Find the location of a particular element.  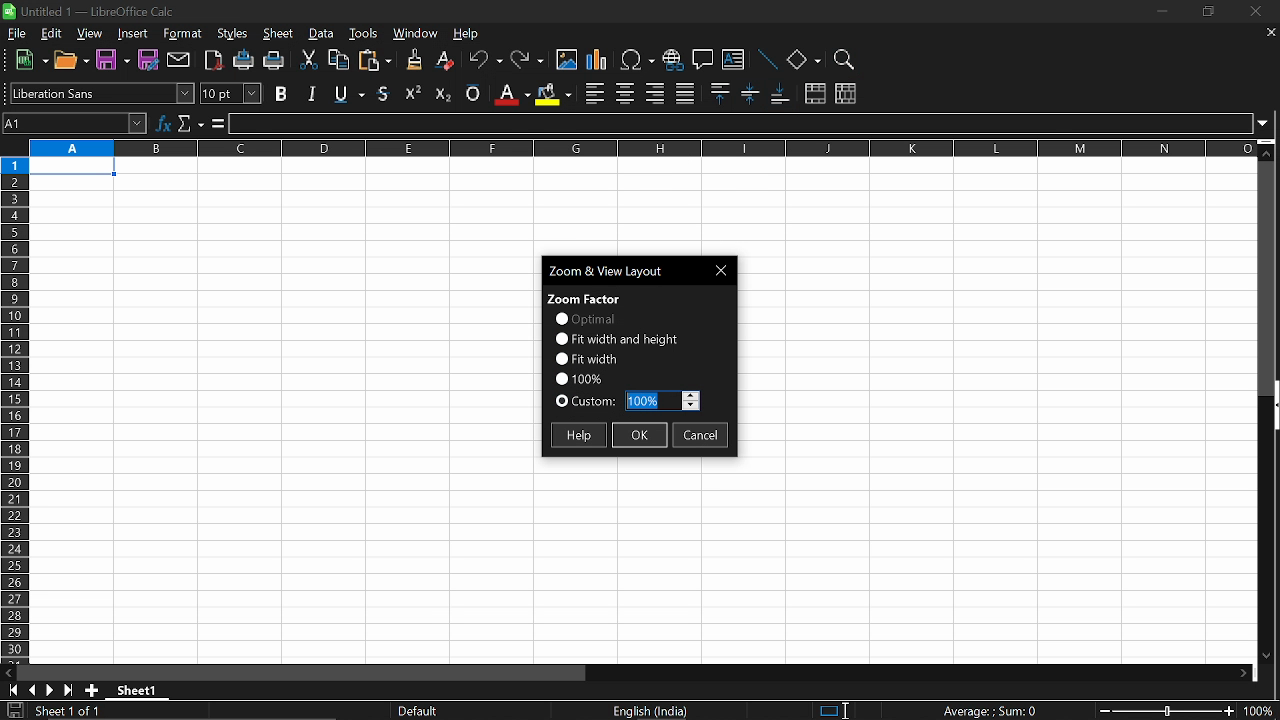

Move down is located at coordinates (1265, 654).